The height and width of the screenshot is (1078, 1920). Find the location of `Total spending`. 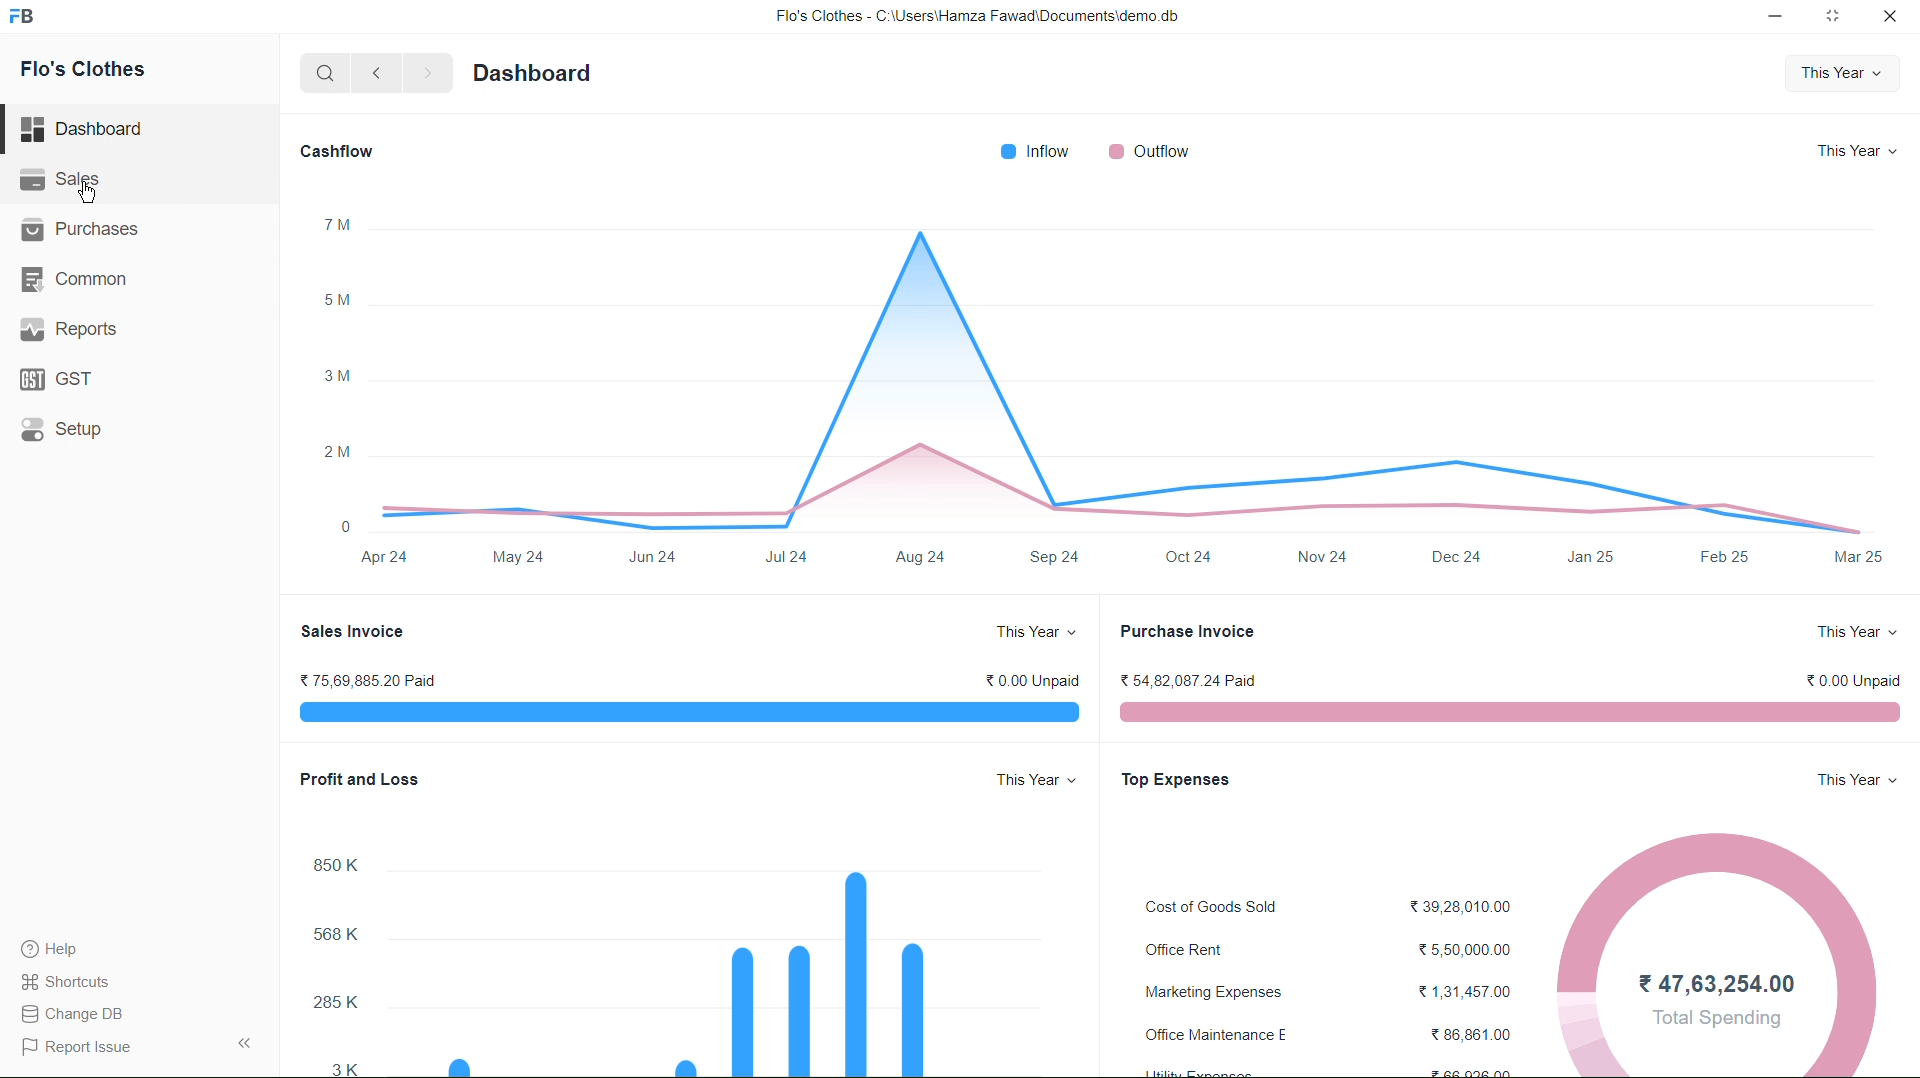

Total spending is located at coordinates (1718, 1019).